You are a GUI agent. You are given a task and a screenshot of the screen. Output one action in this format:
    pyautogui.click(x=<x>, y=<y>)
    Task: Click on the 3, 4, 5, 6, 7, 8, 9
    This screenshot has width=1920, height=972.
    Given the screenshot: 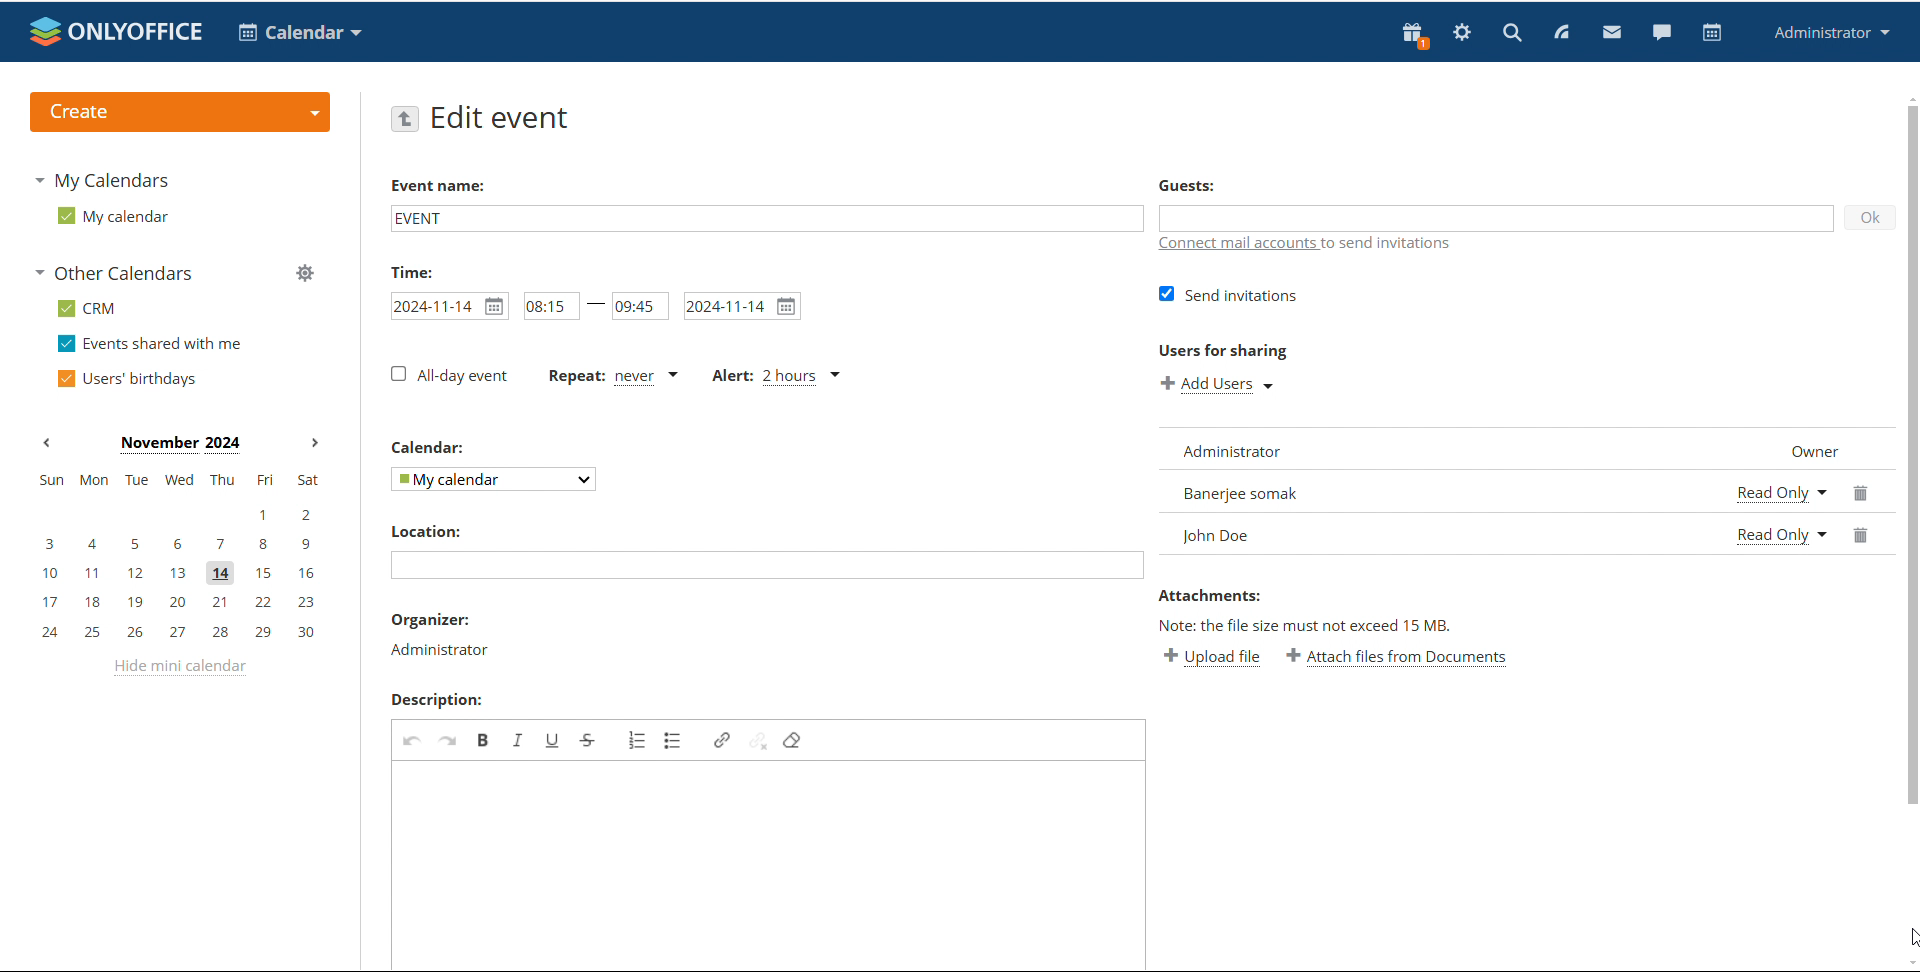 What is the action you would take?
    pyautogui.click(x=176, y=546)
    